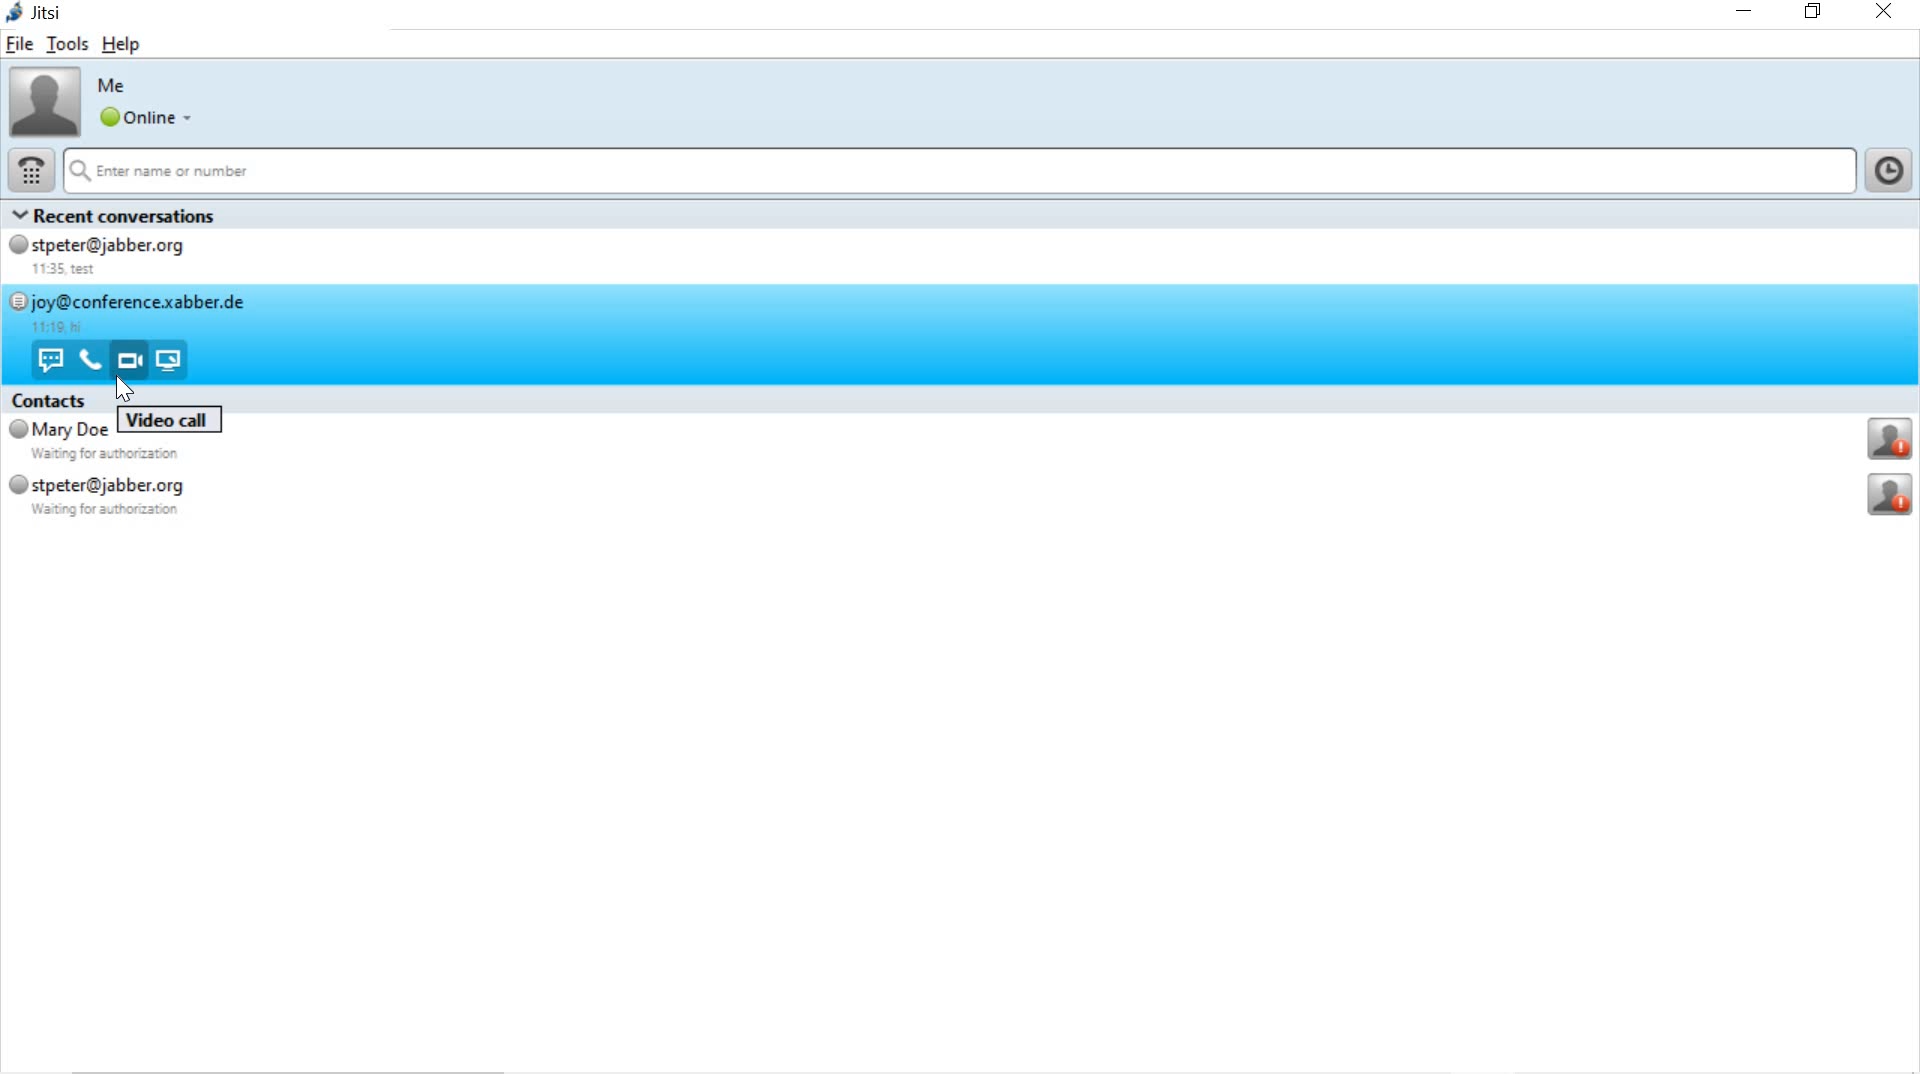 Image resolution: width=1920 pixels, height=1074 pixels. Describe the element at coordinates (27, 171) in the screenshot. I see `dial pad` at that location.